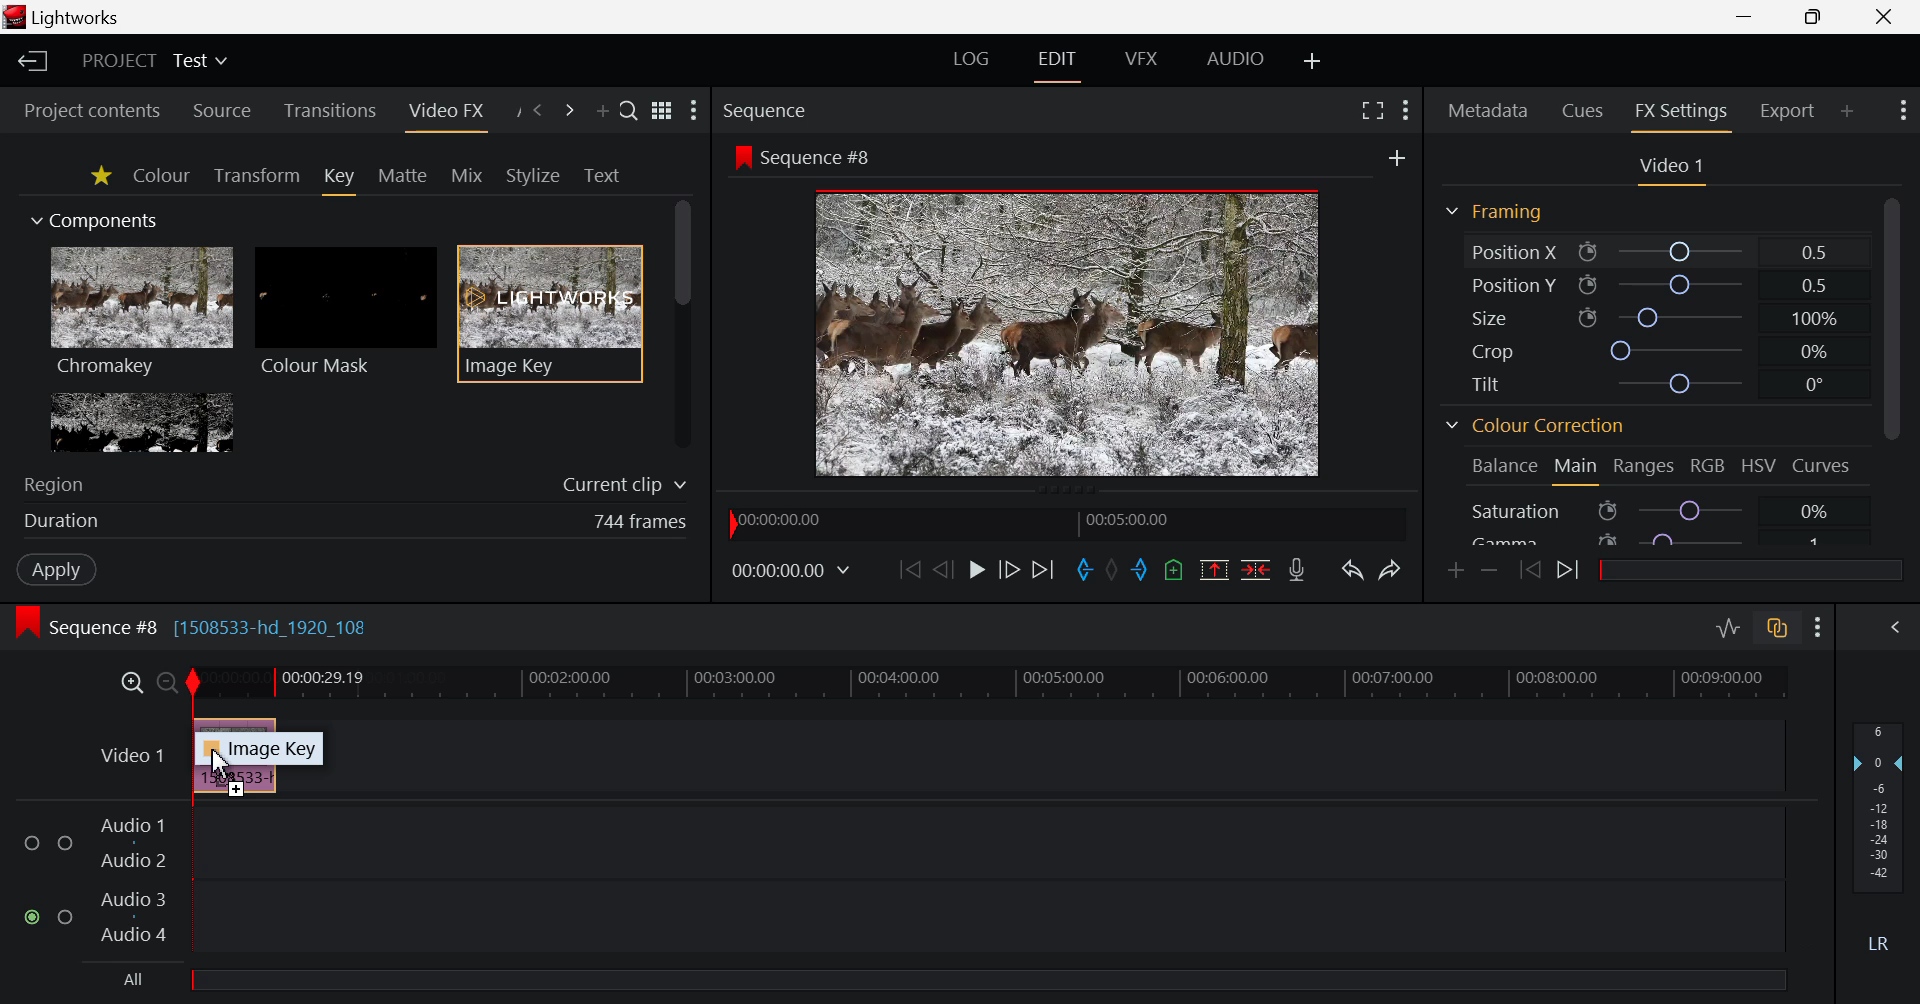  I want to click on Previous keyframe, so click(1530, 574).